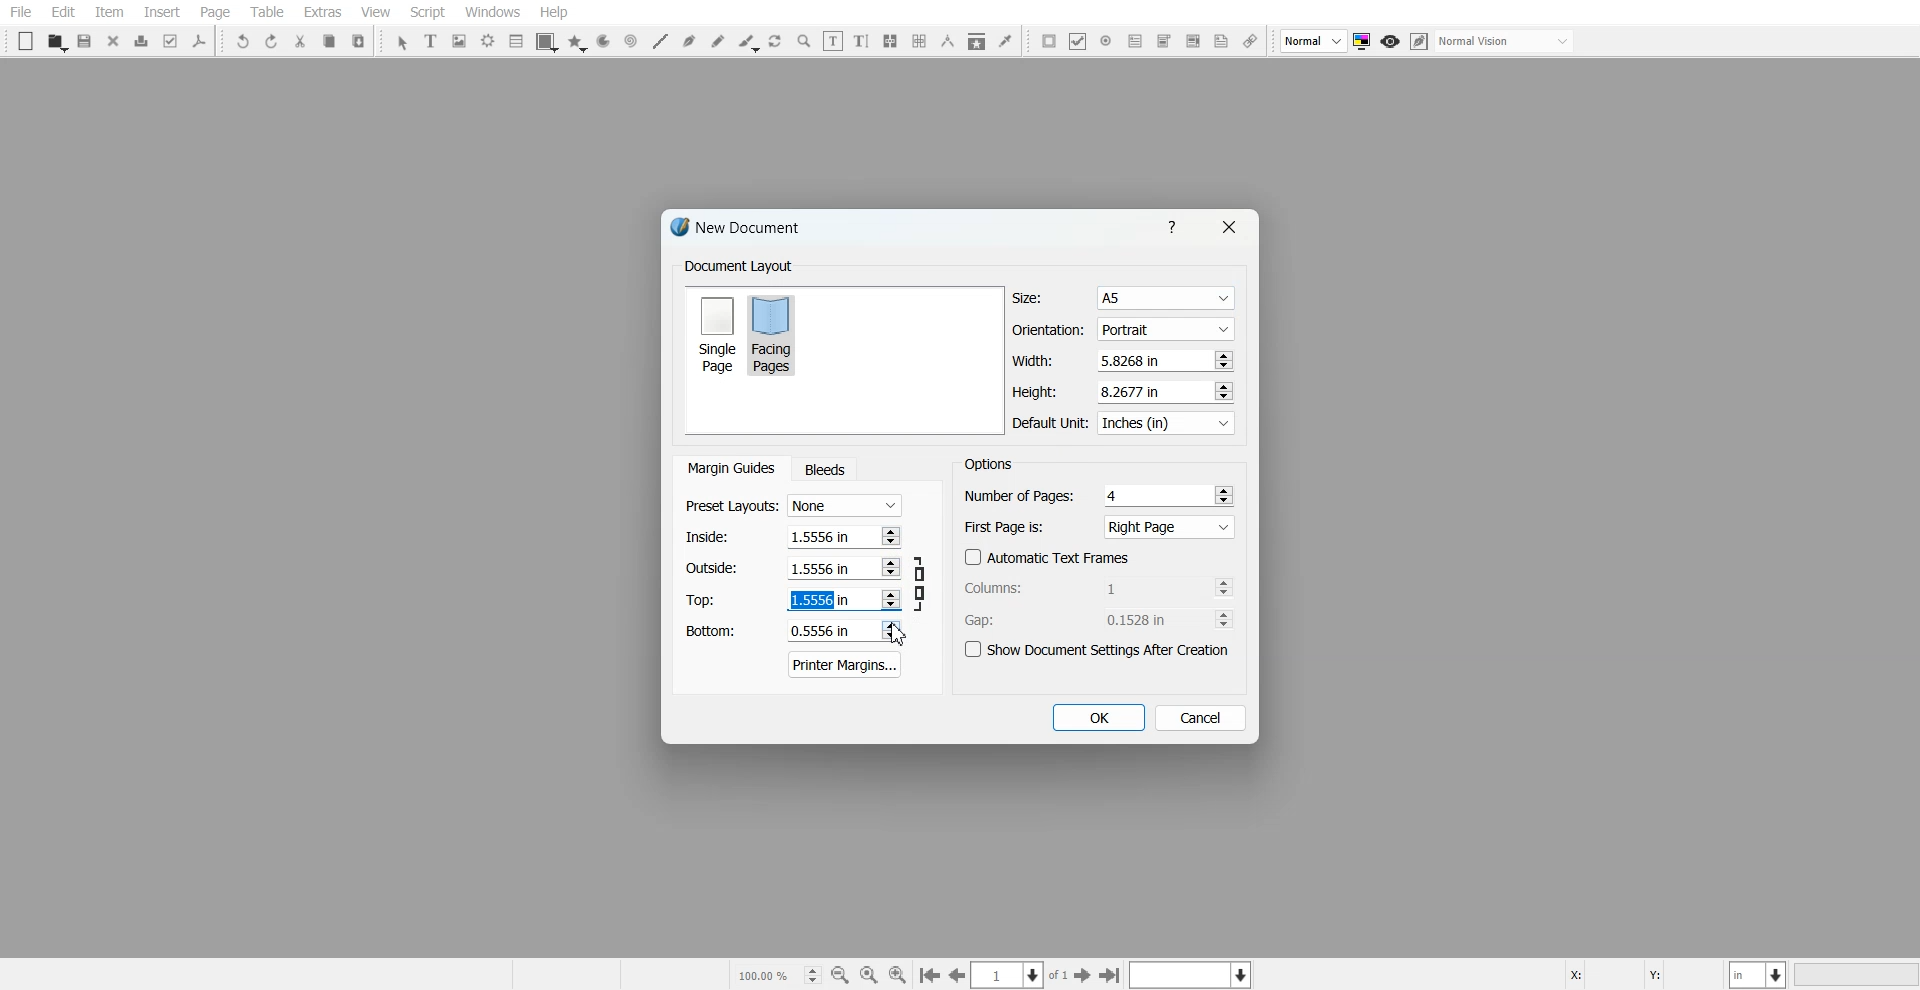  What do you see at coordinates (840, 975) in the screenshot?
I see `Zoom Out` at bounding box center [840, 975].